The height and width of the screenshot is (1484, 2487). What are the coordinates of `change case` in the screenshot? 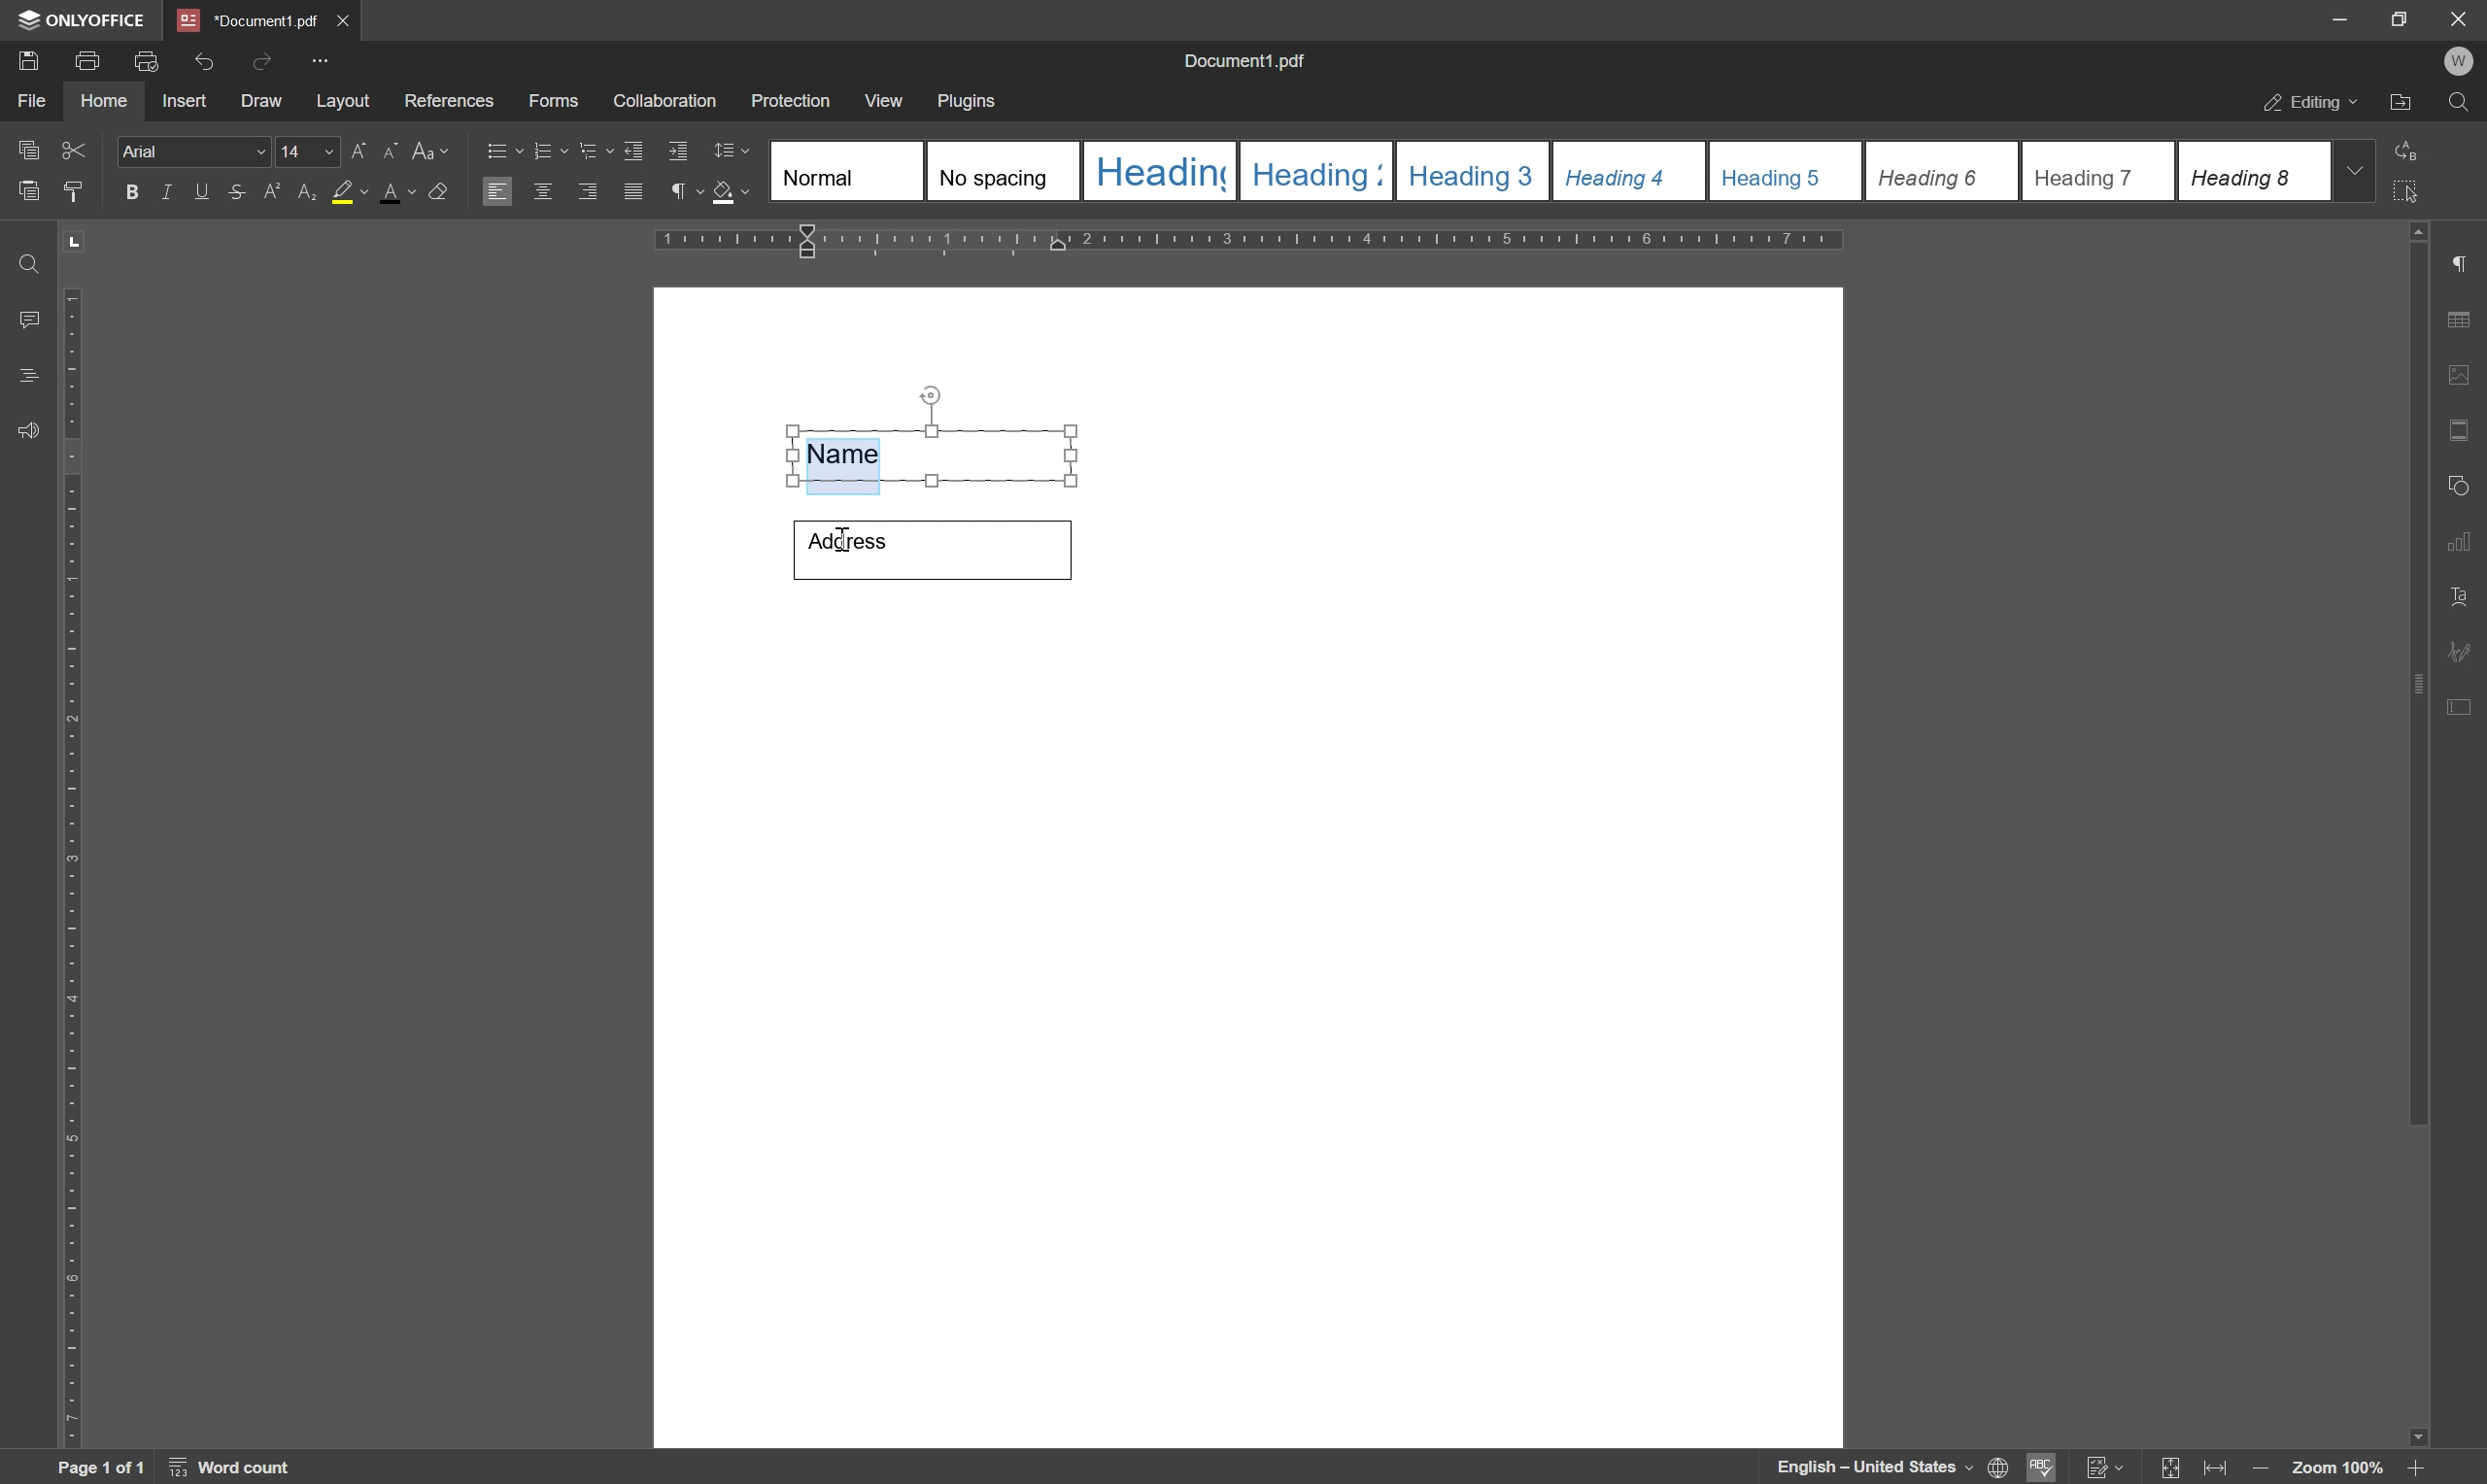 It's located at (434, 149).